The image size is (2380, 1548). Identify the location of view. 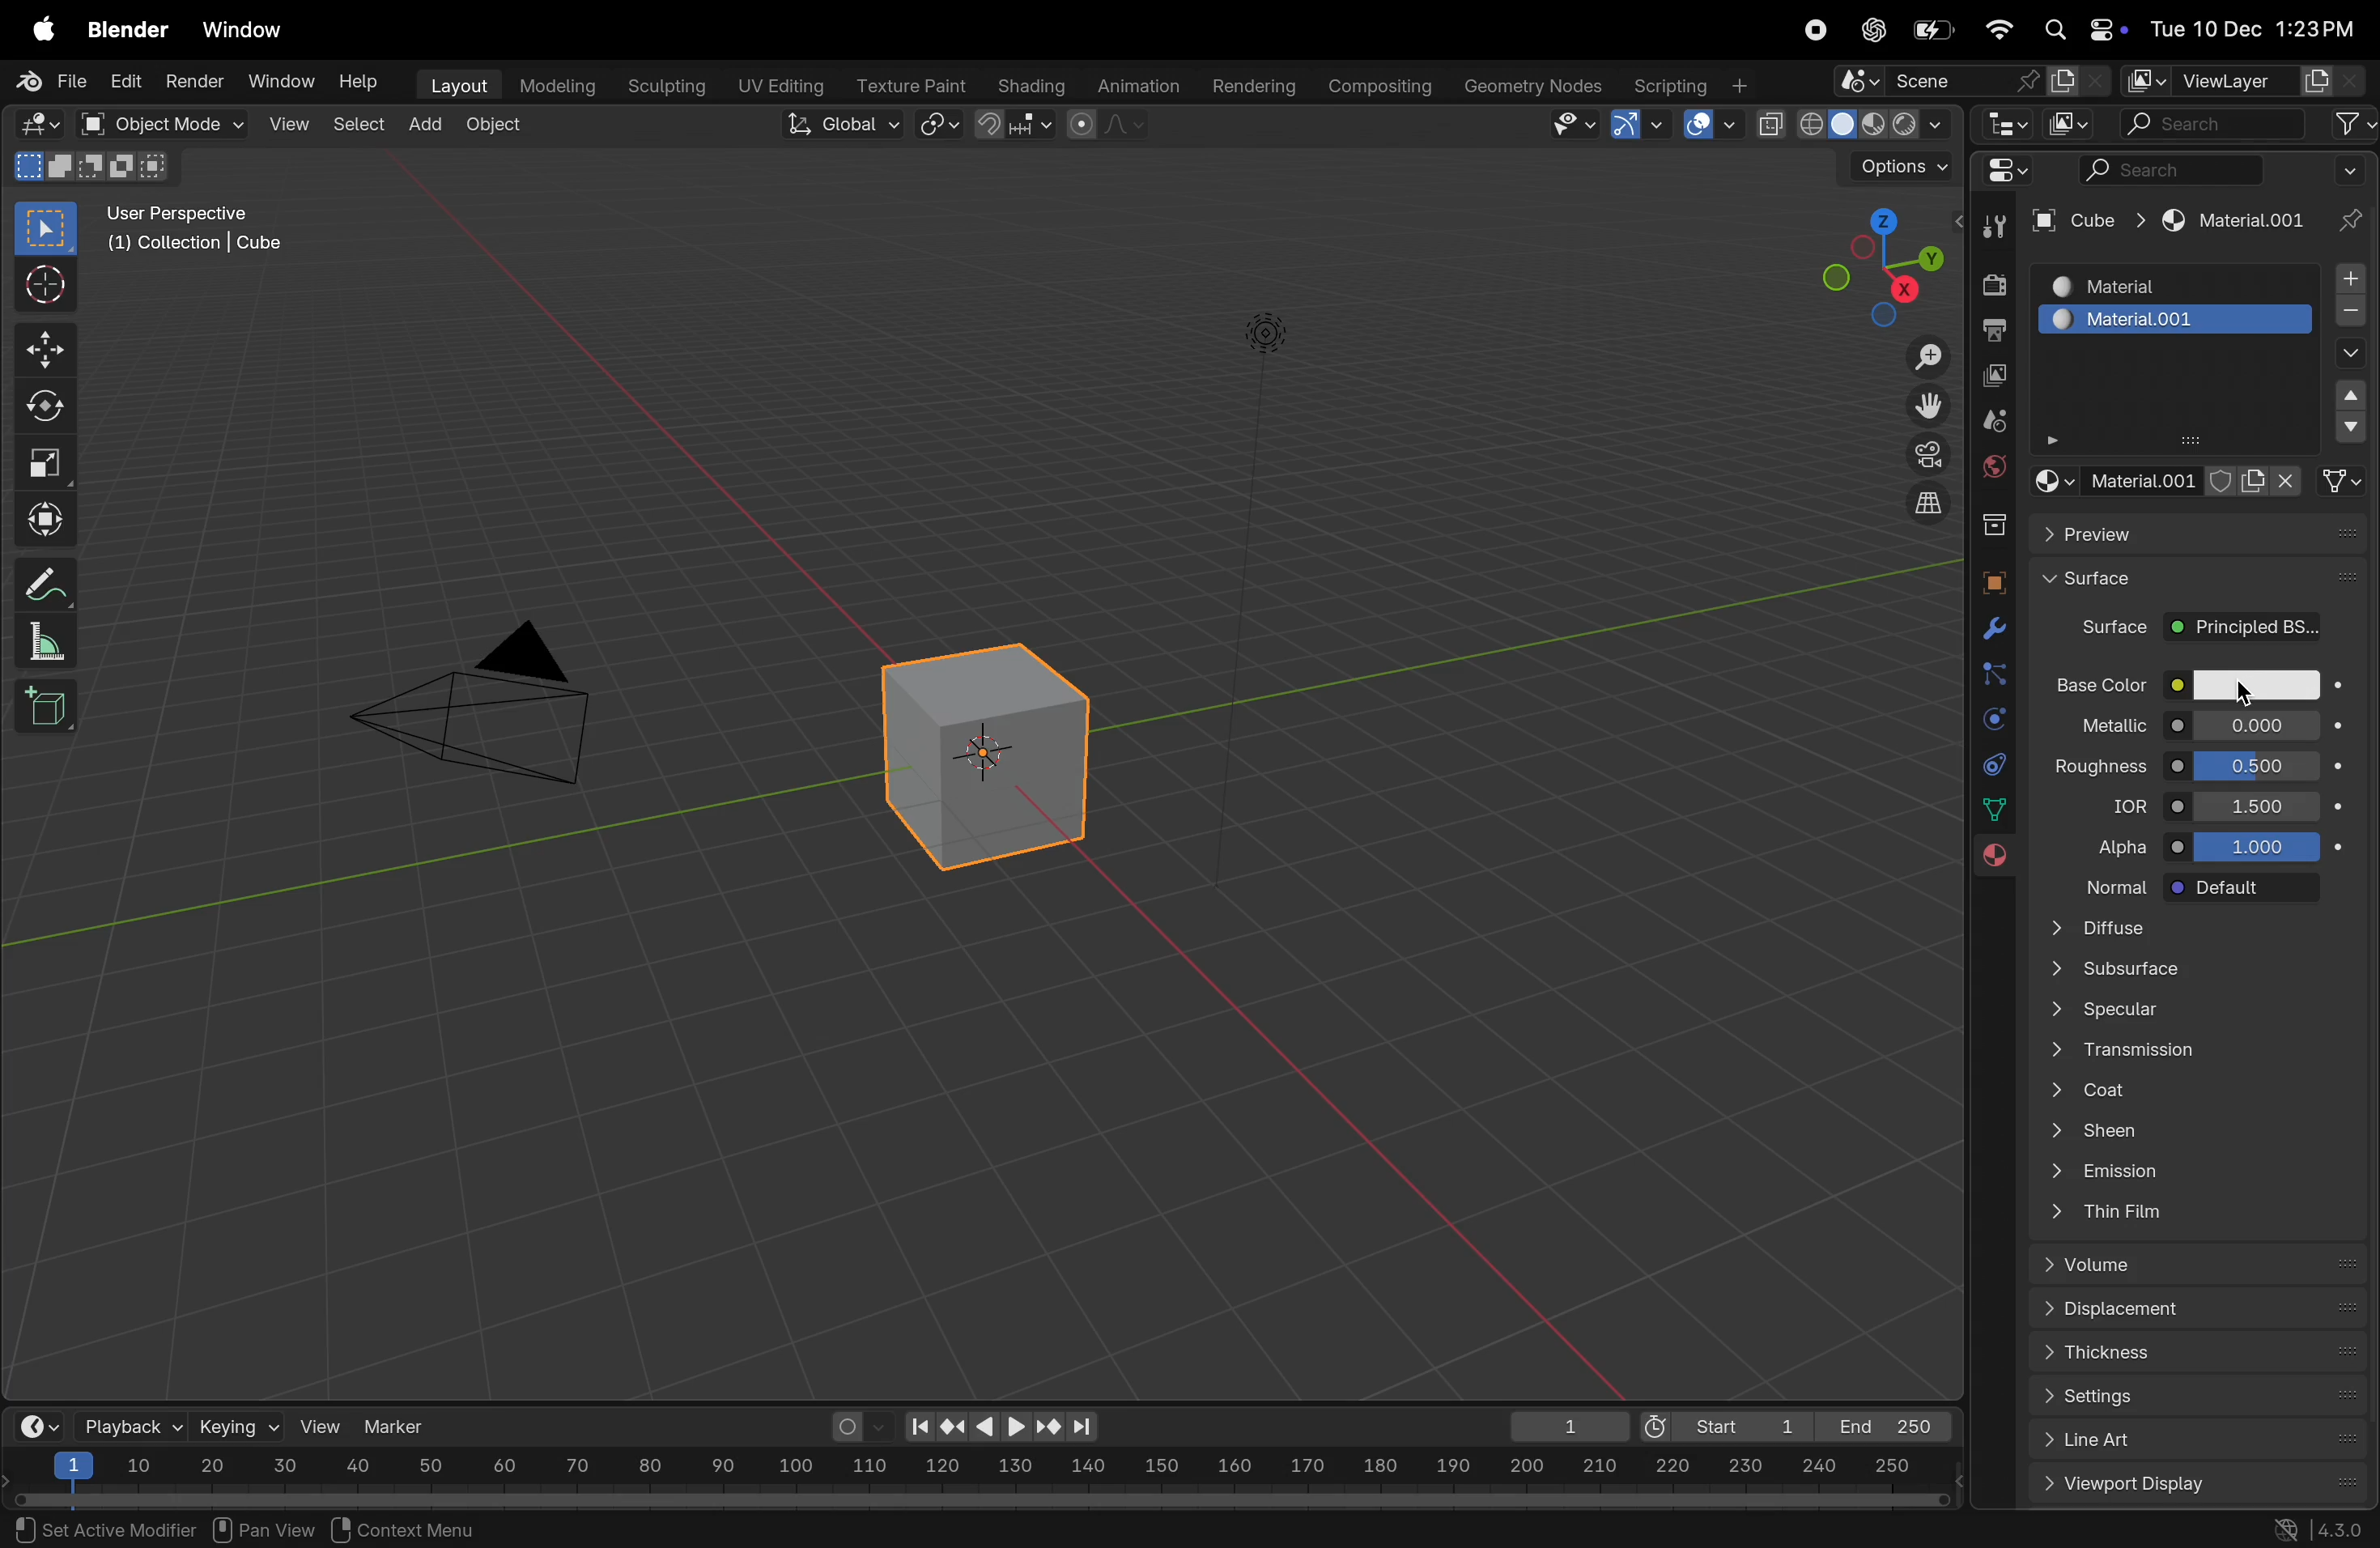
(322, 1426).